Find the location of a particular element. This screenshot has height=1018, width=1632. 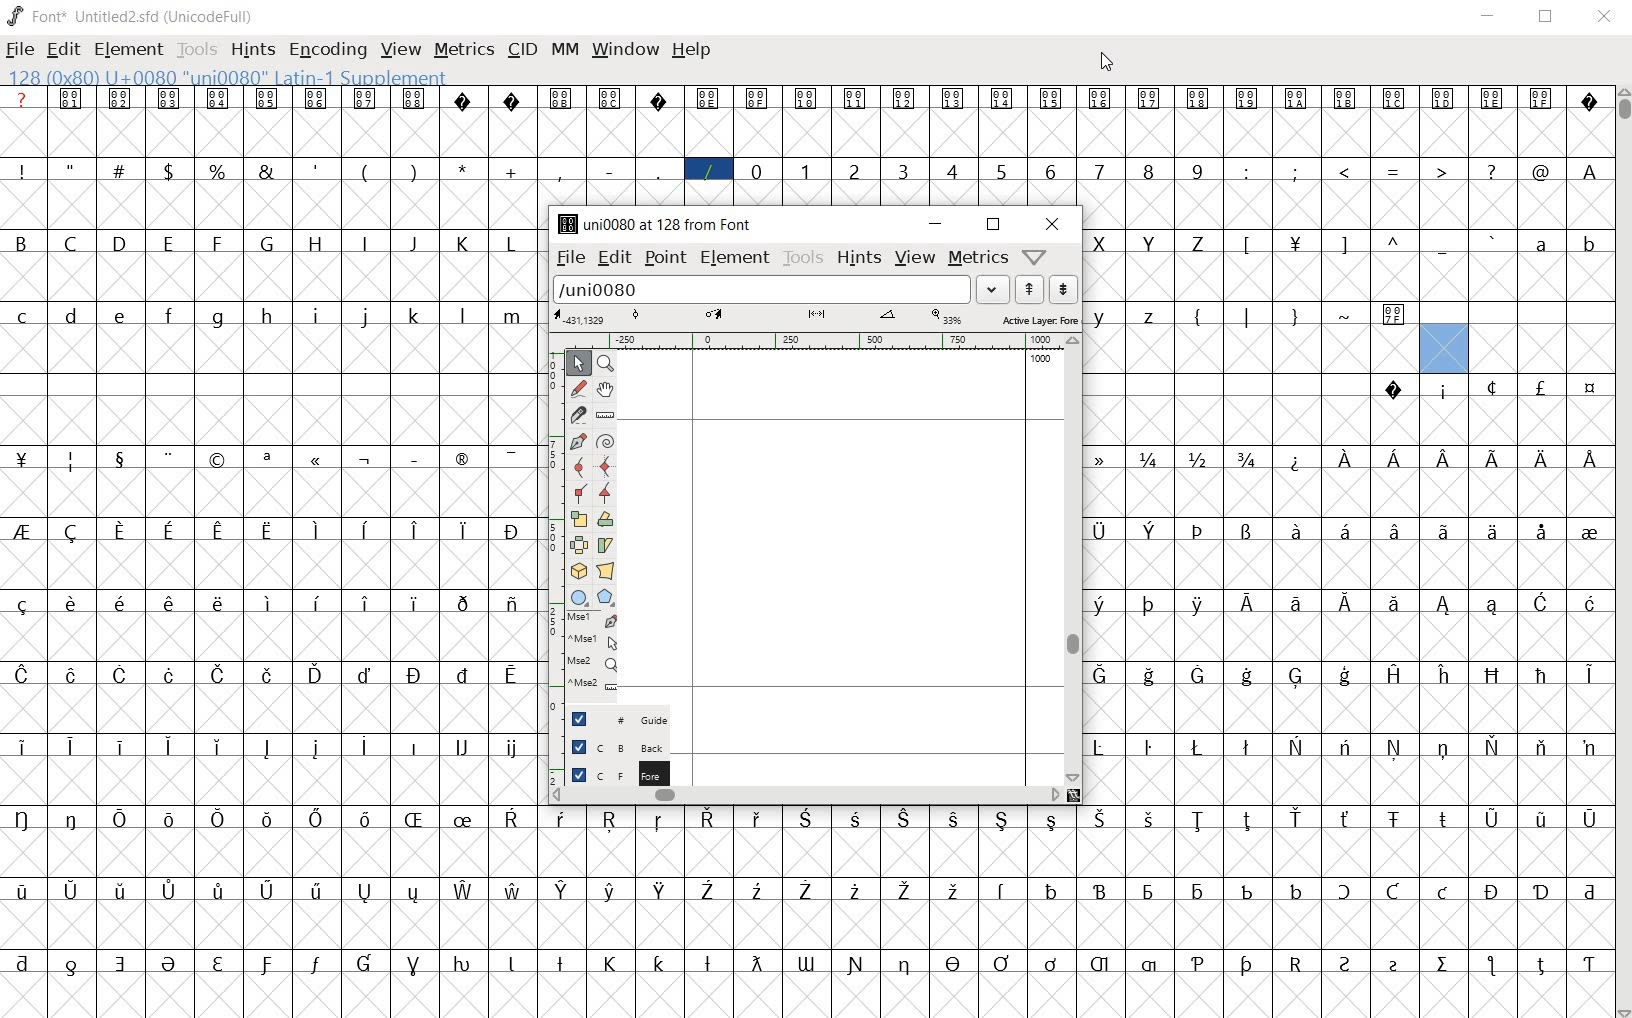

glyph is located at coordinates (1494, 241).